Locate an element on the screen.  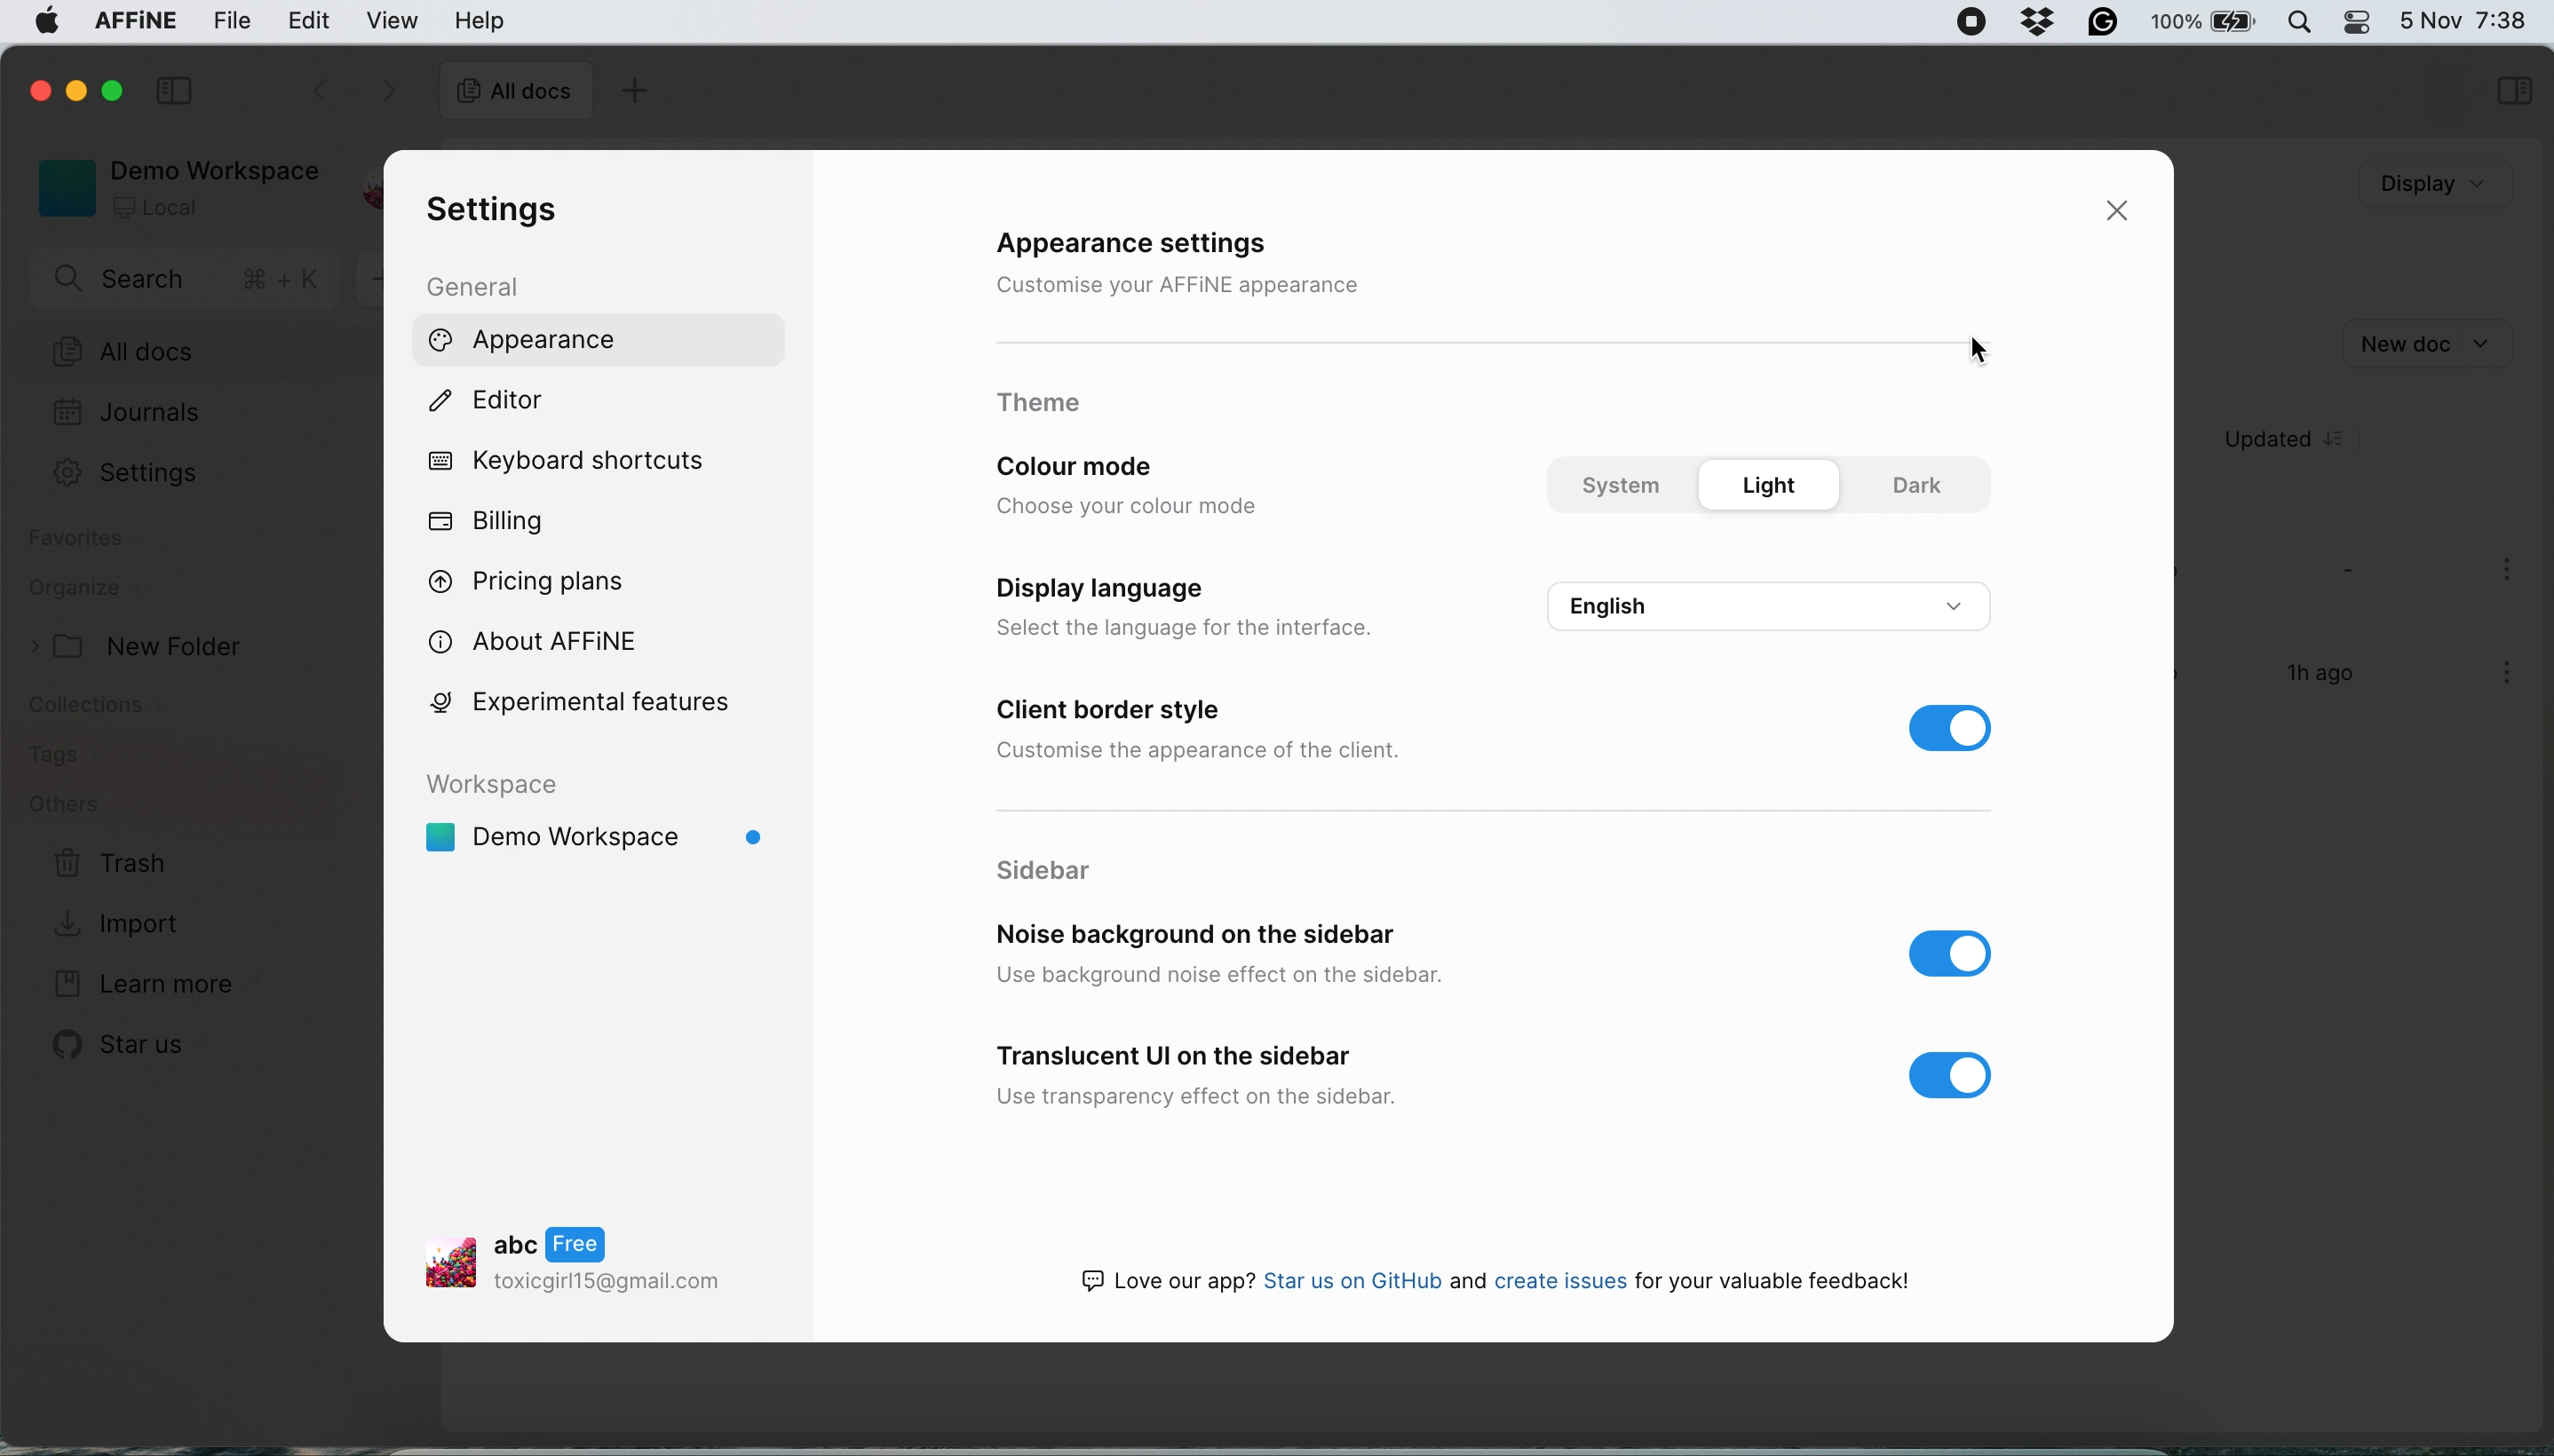
toggle button is located at coordinates (1951, 728).